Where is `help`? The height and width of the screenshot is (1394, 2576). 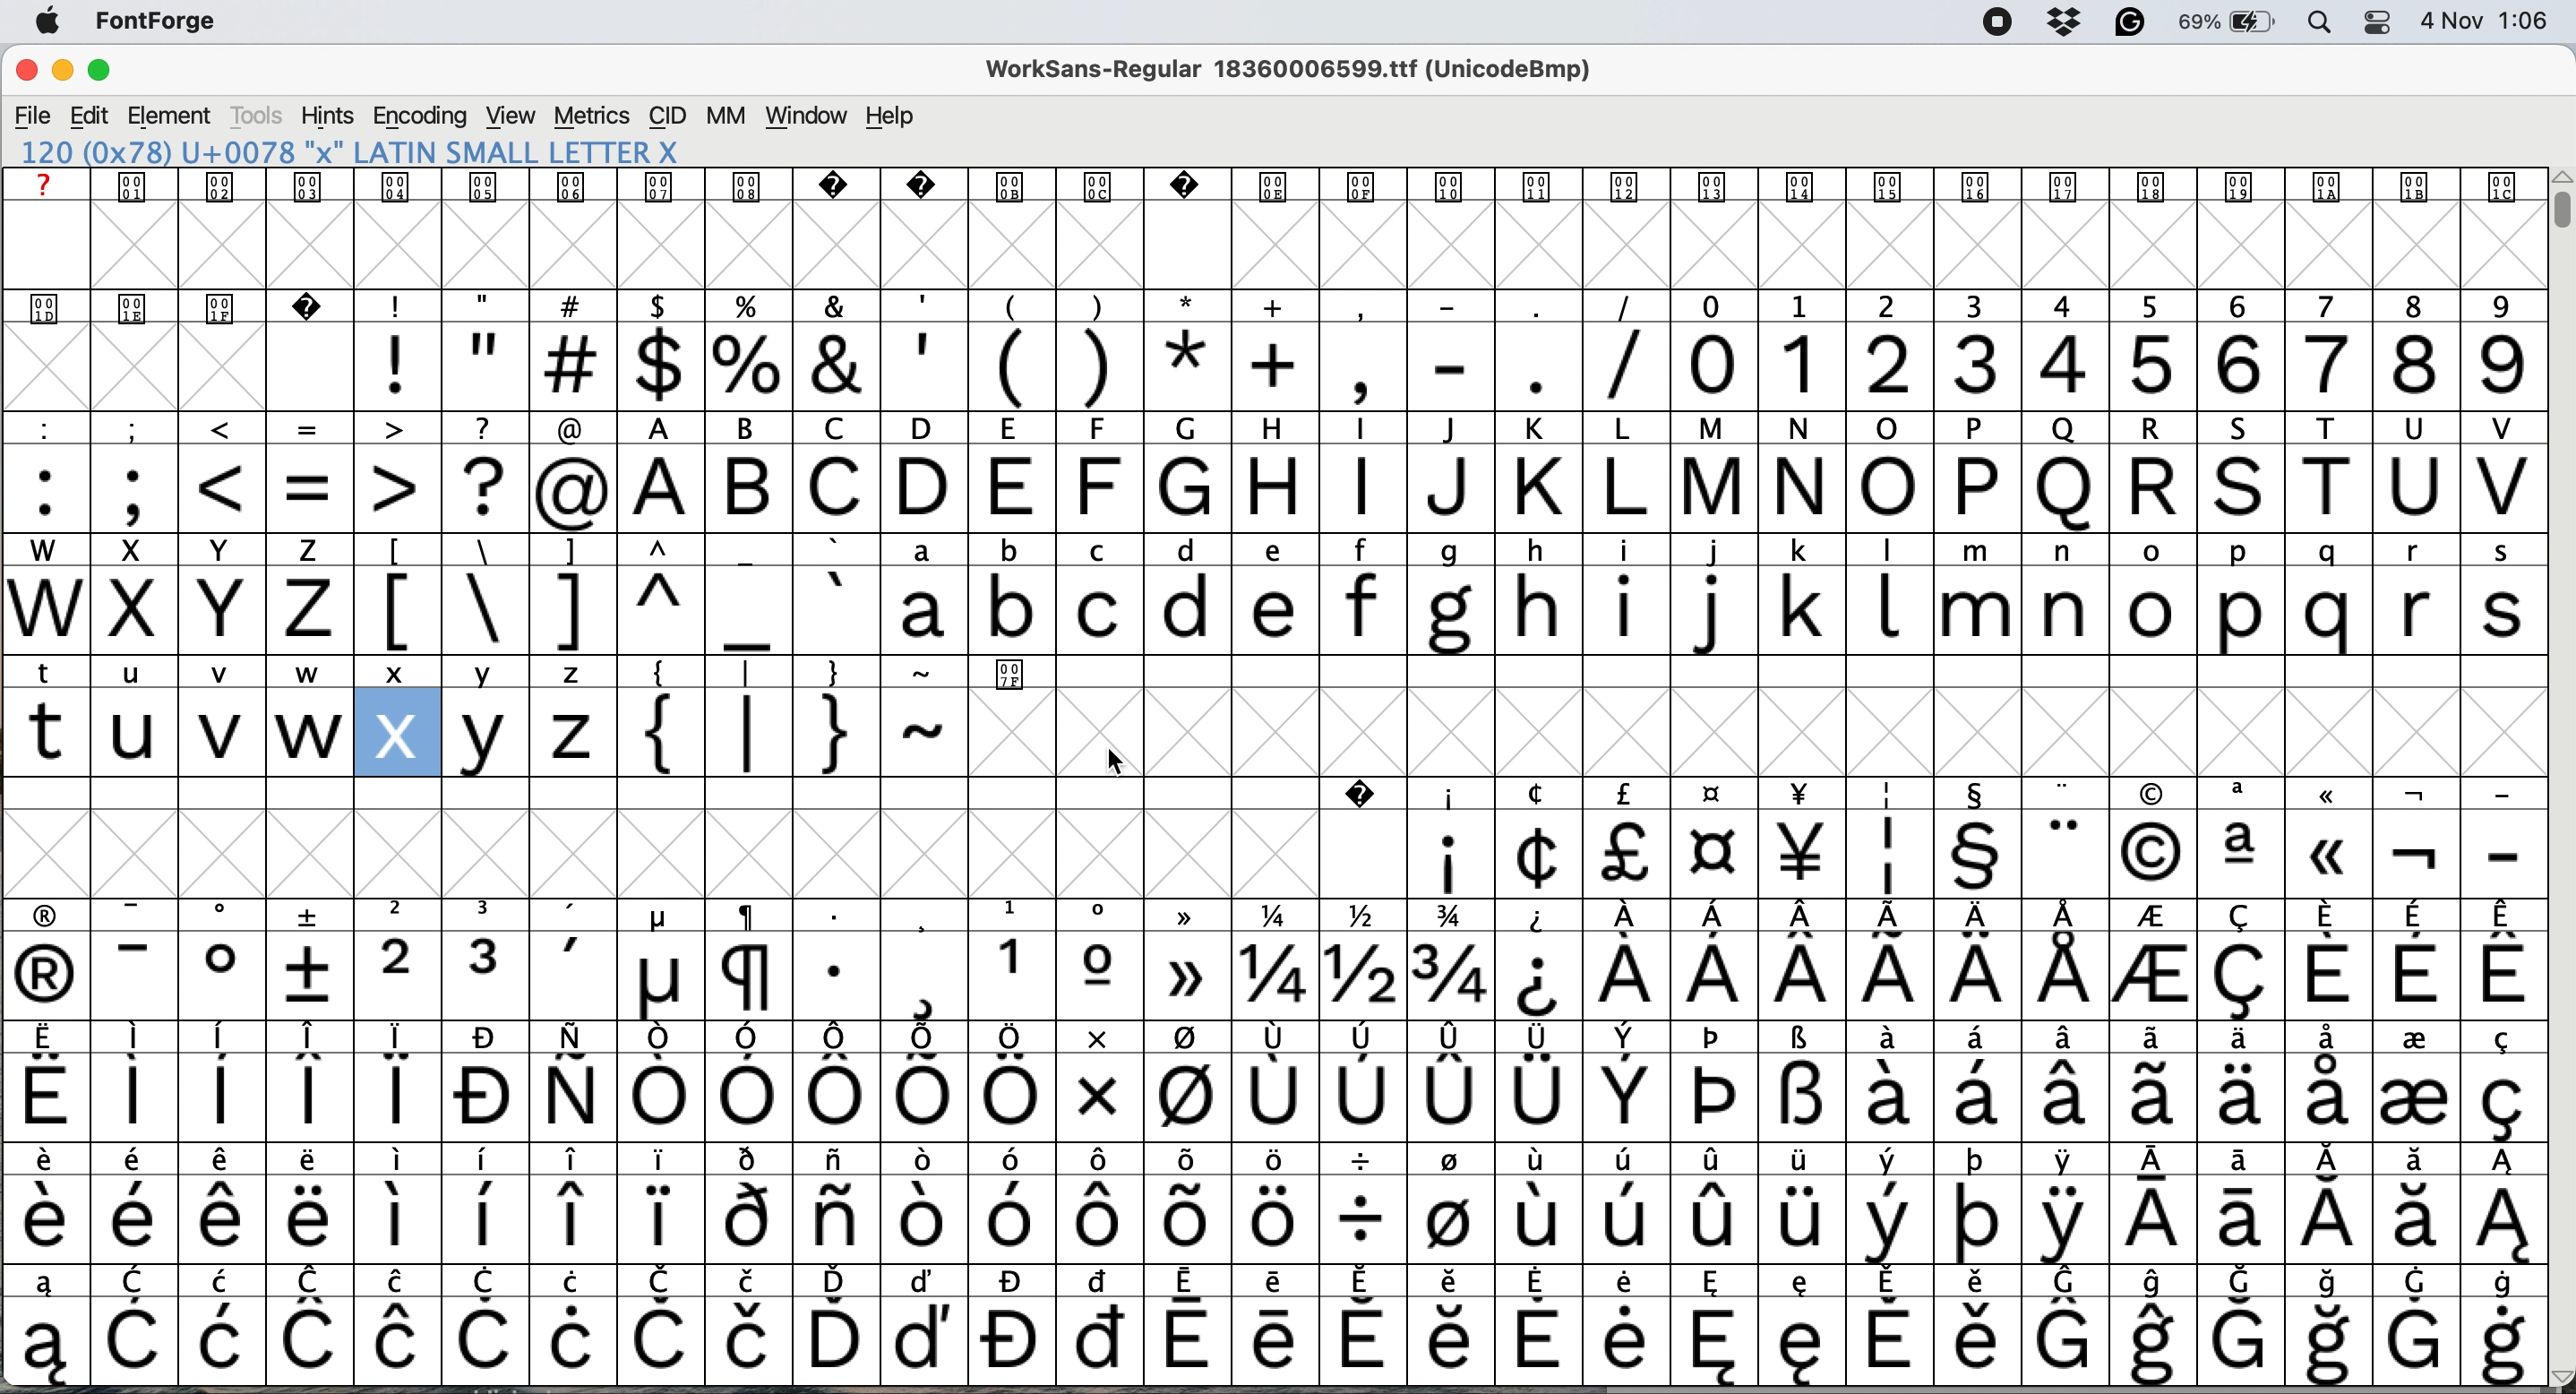 help is located at coordinates (892, 117).